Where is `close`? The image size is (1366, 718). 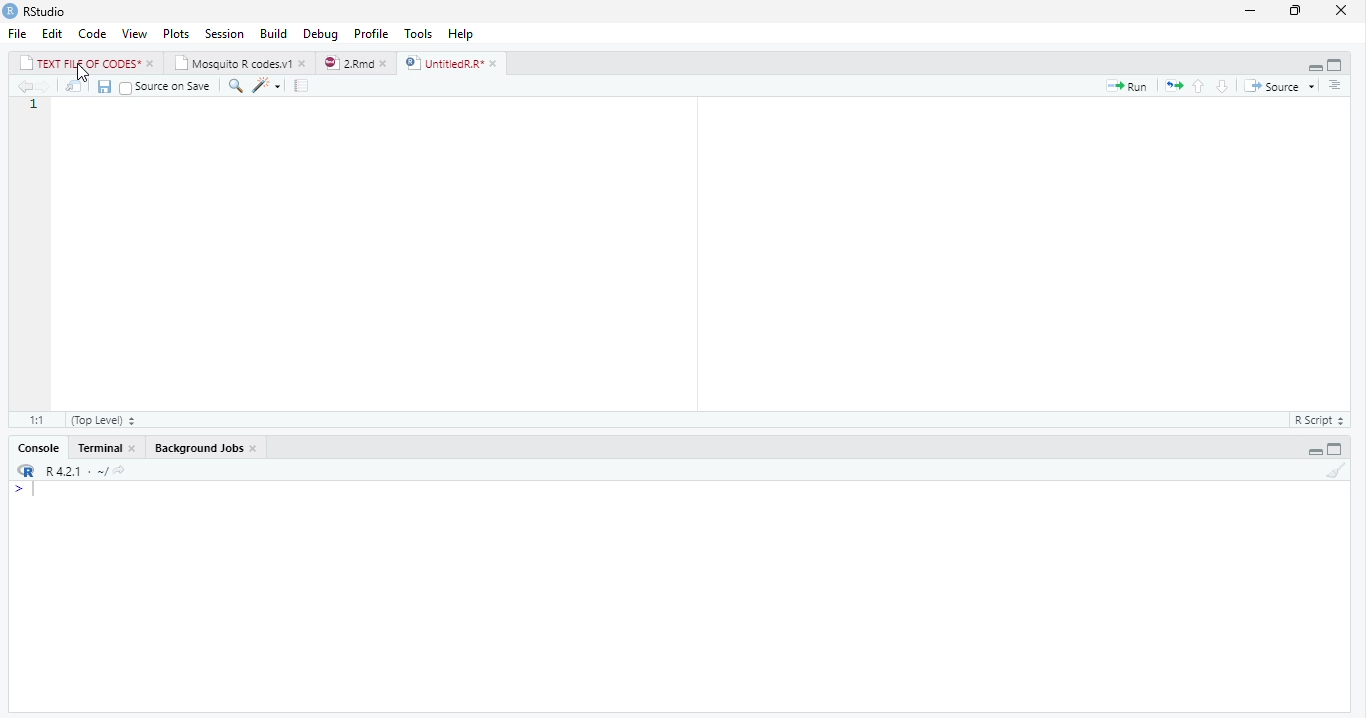 close is located at coordinates (152, 64).